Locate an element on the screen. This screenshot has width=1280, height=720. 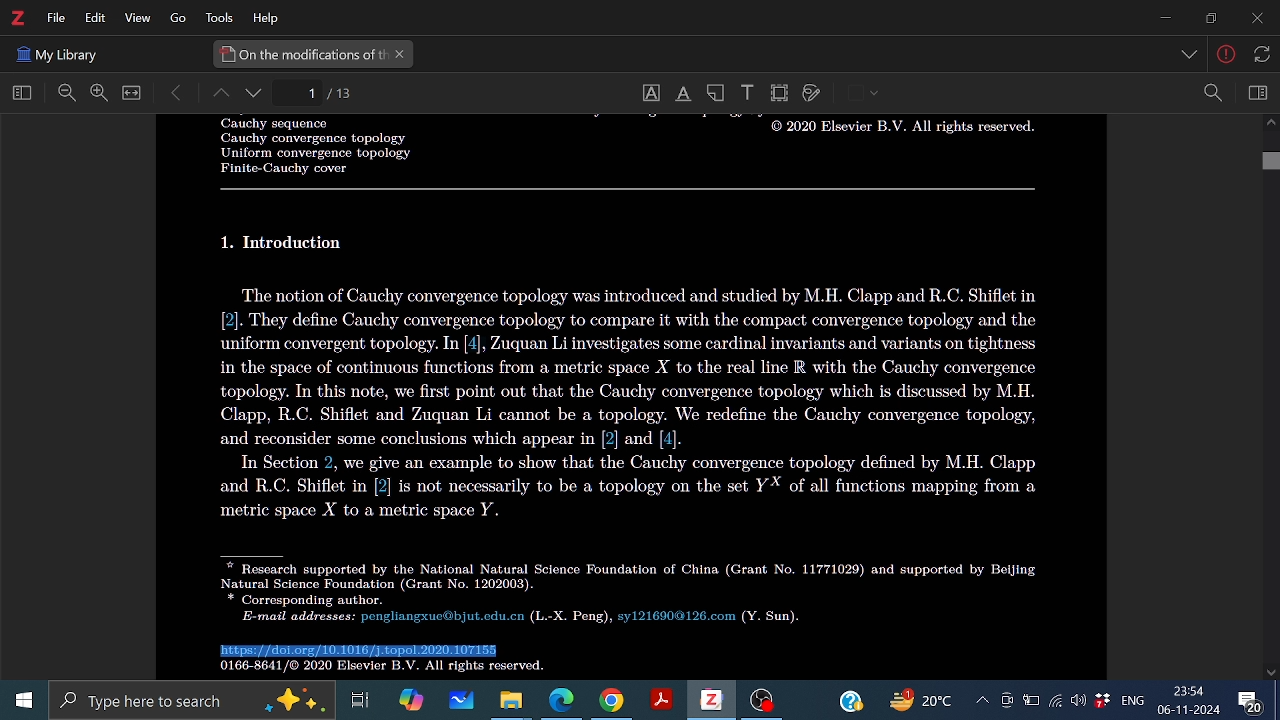
 is located at coordinates (629, 189).